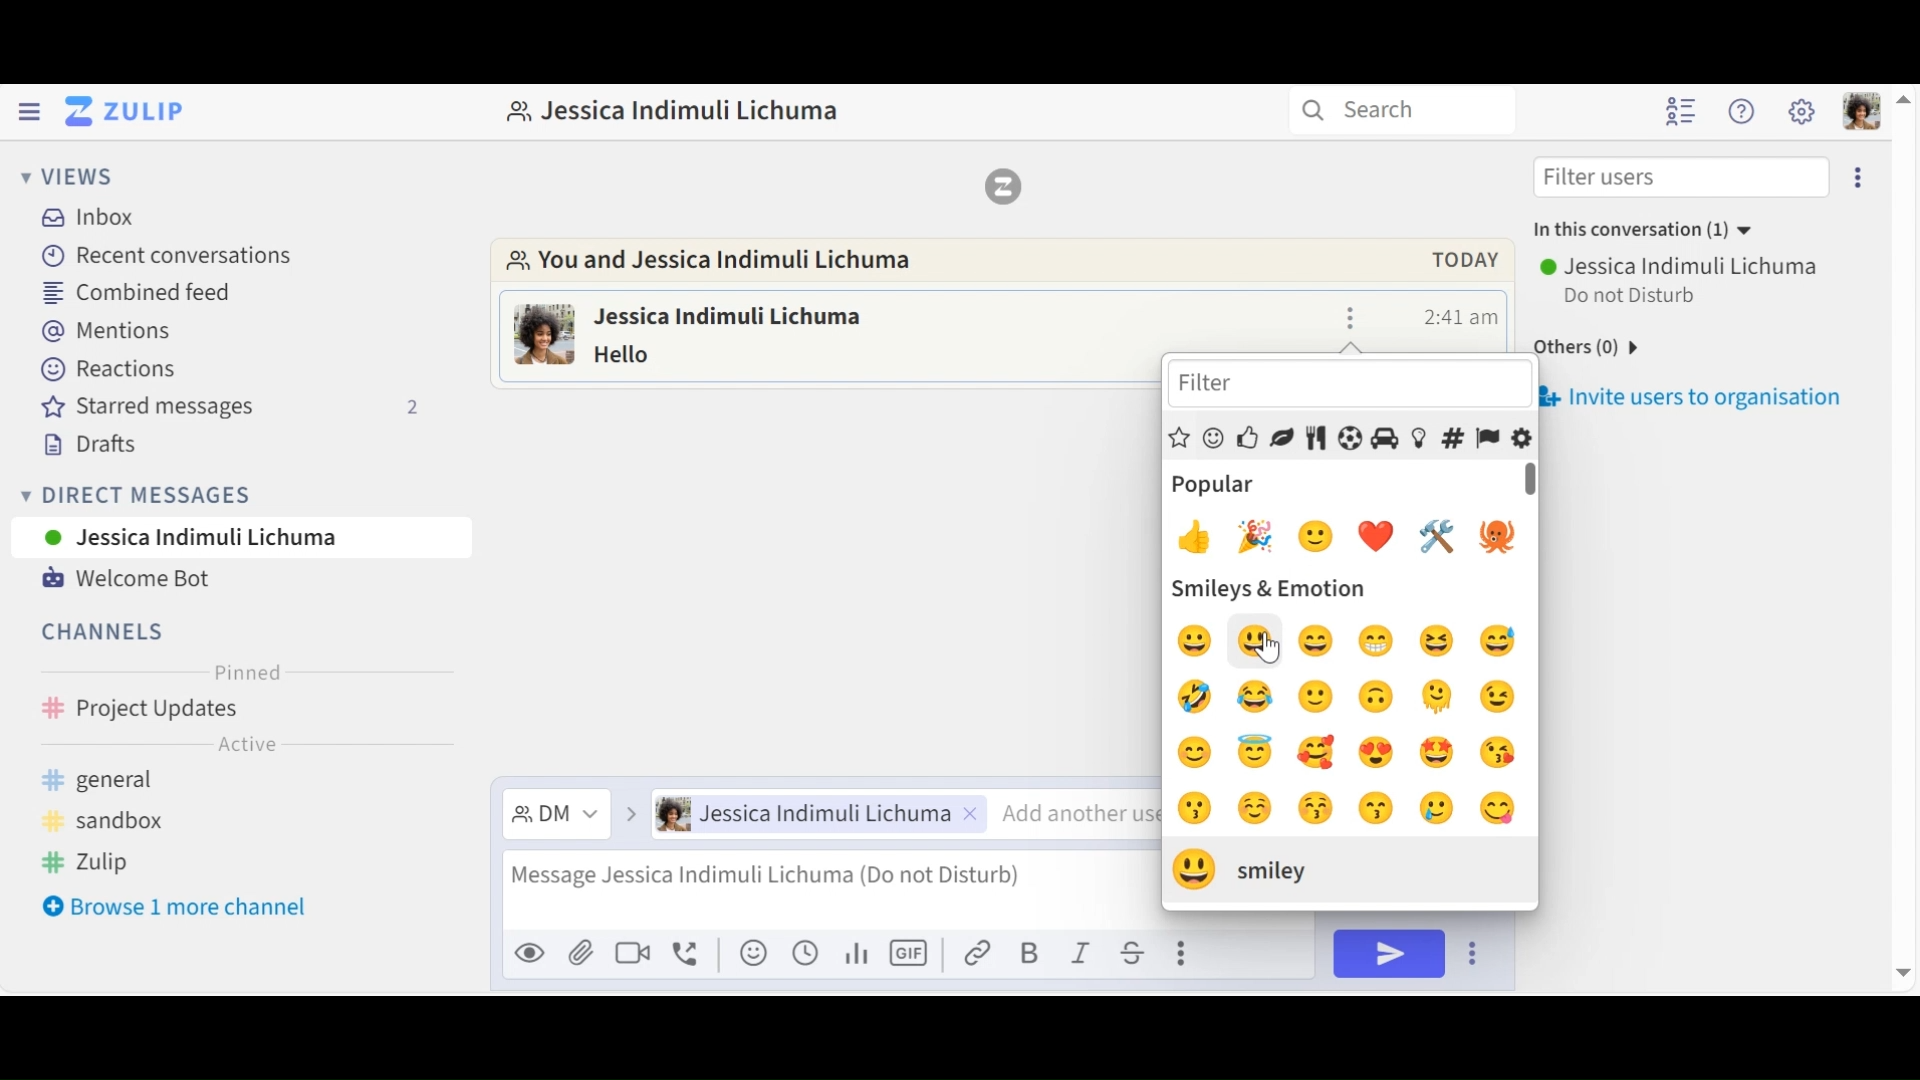  I want to click on Upload File, so click(581, 956).